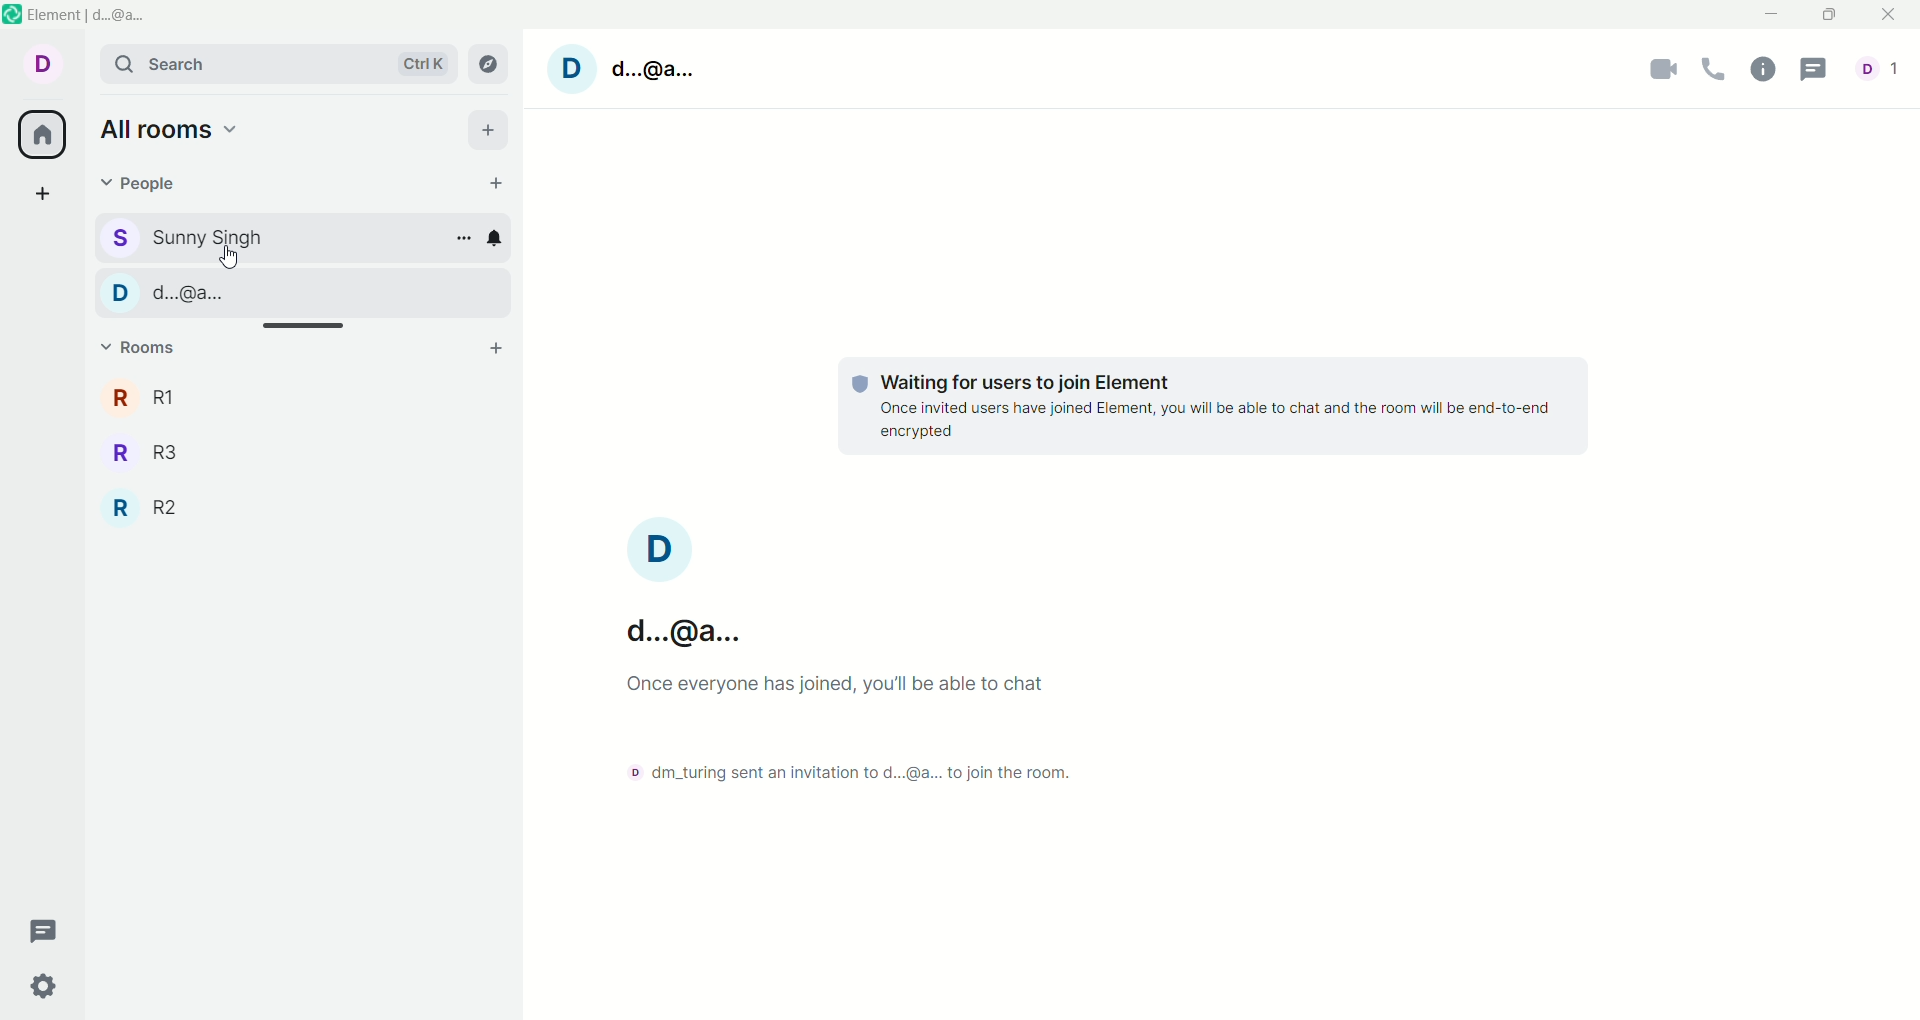 The image size is (1920, 1020). I want to click on people, so click(284, 292).